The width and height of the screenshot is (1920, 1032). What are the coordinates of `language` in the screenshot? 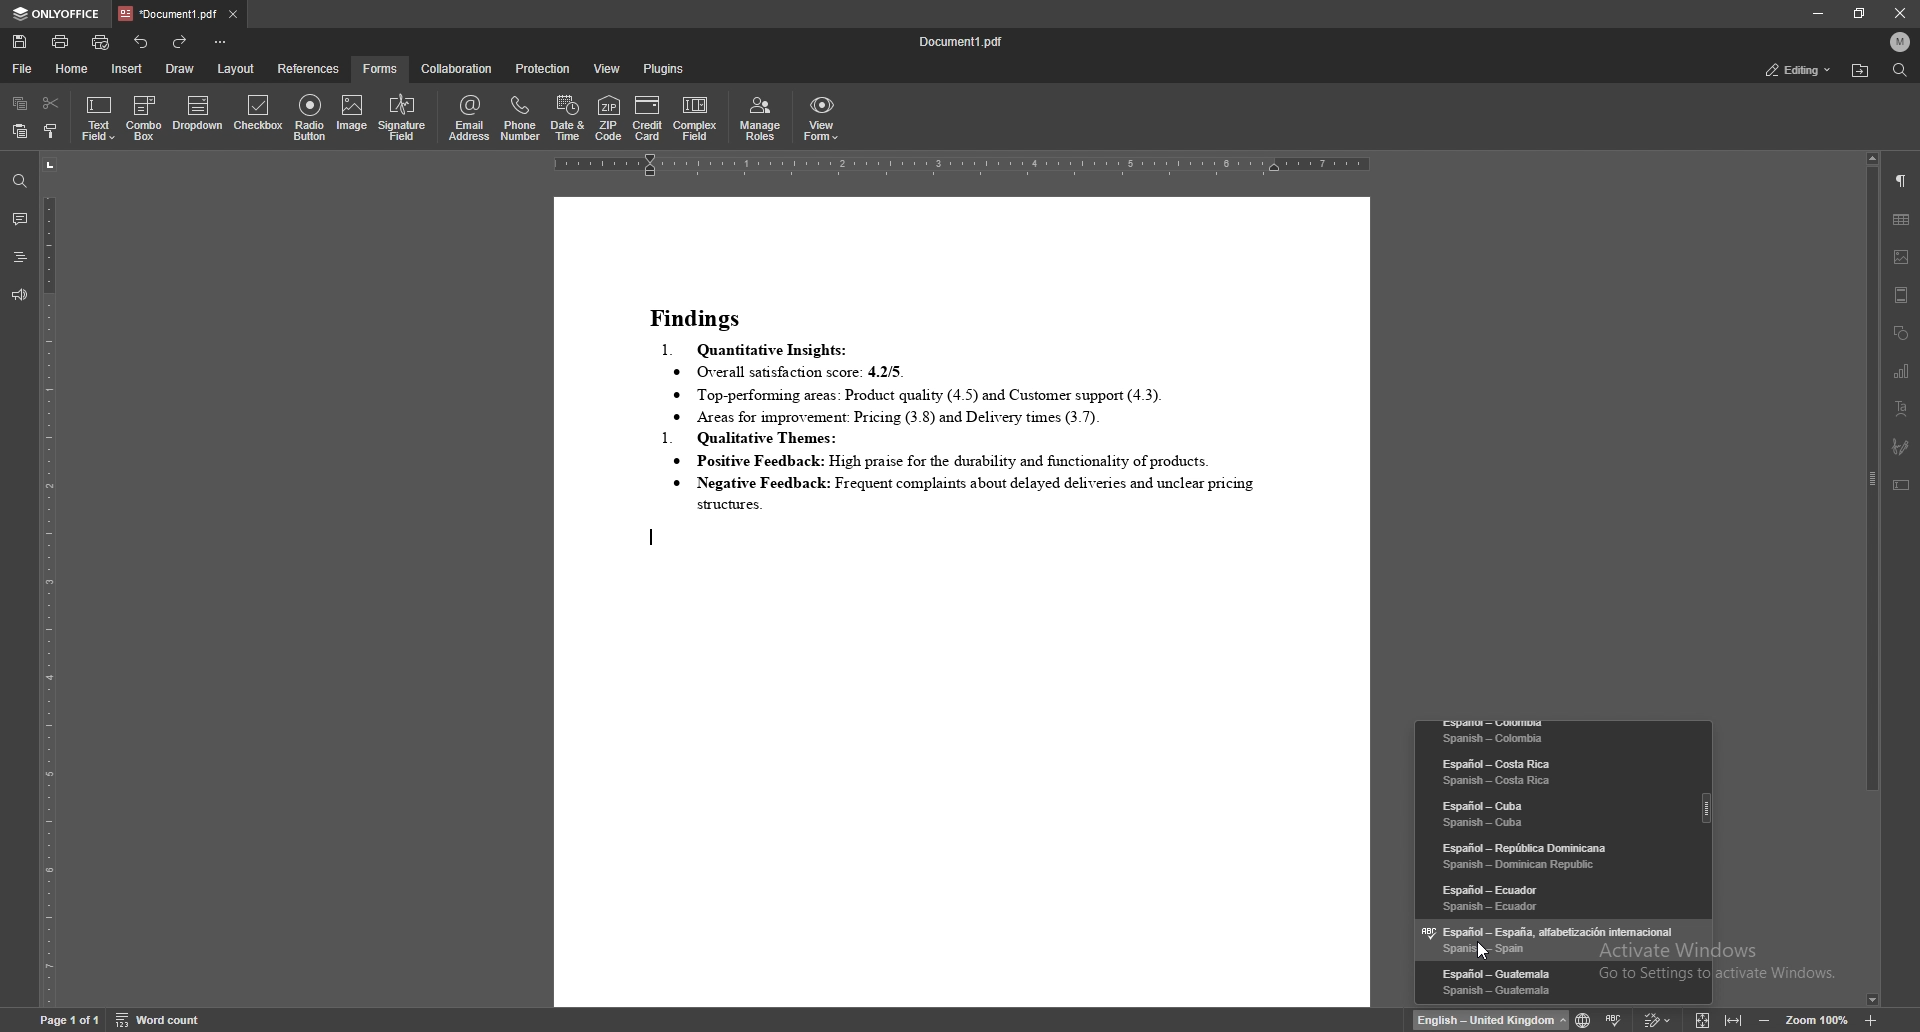 It's located at (1554, 983).